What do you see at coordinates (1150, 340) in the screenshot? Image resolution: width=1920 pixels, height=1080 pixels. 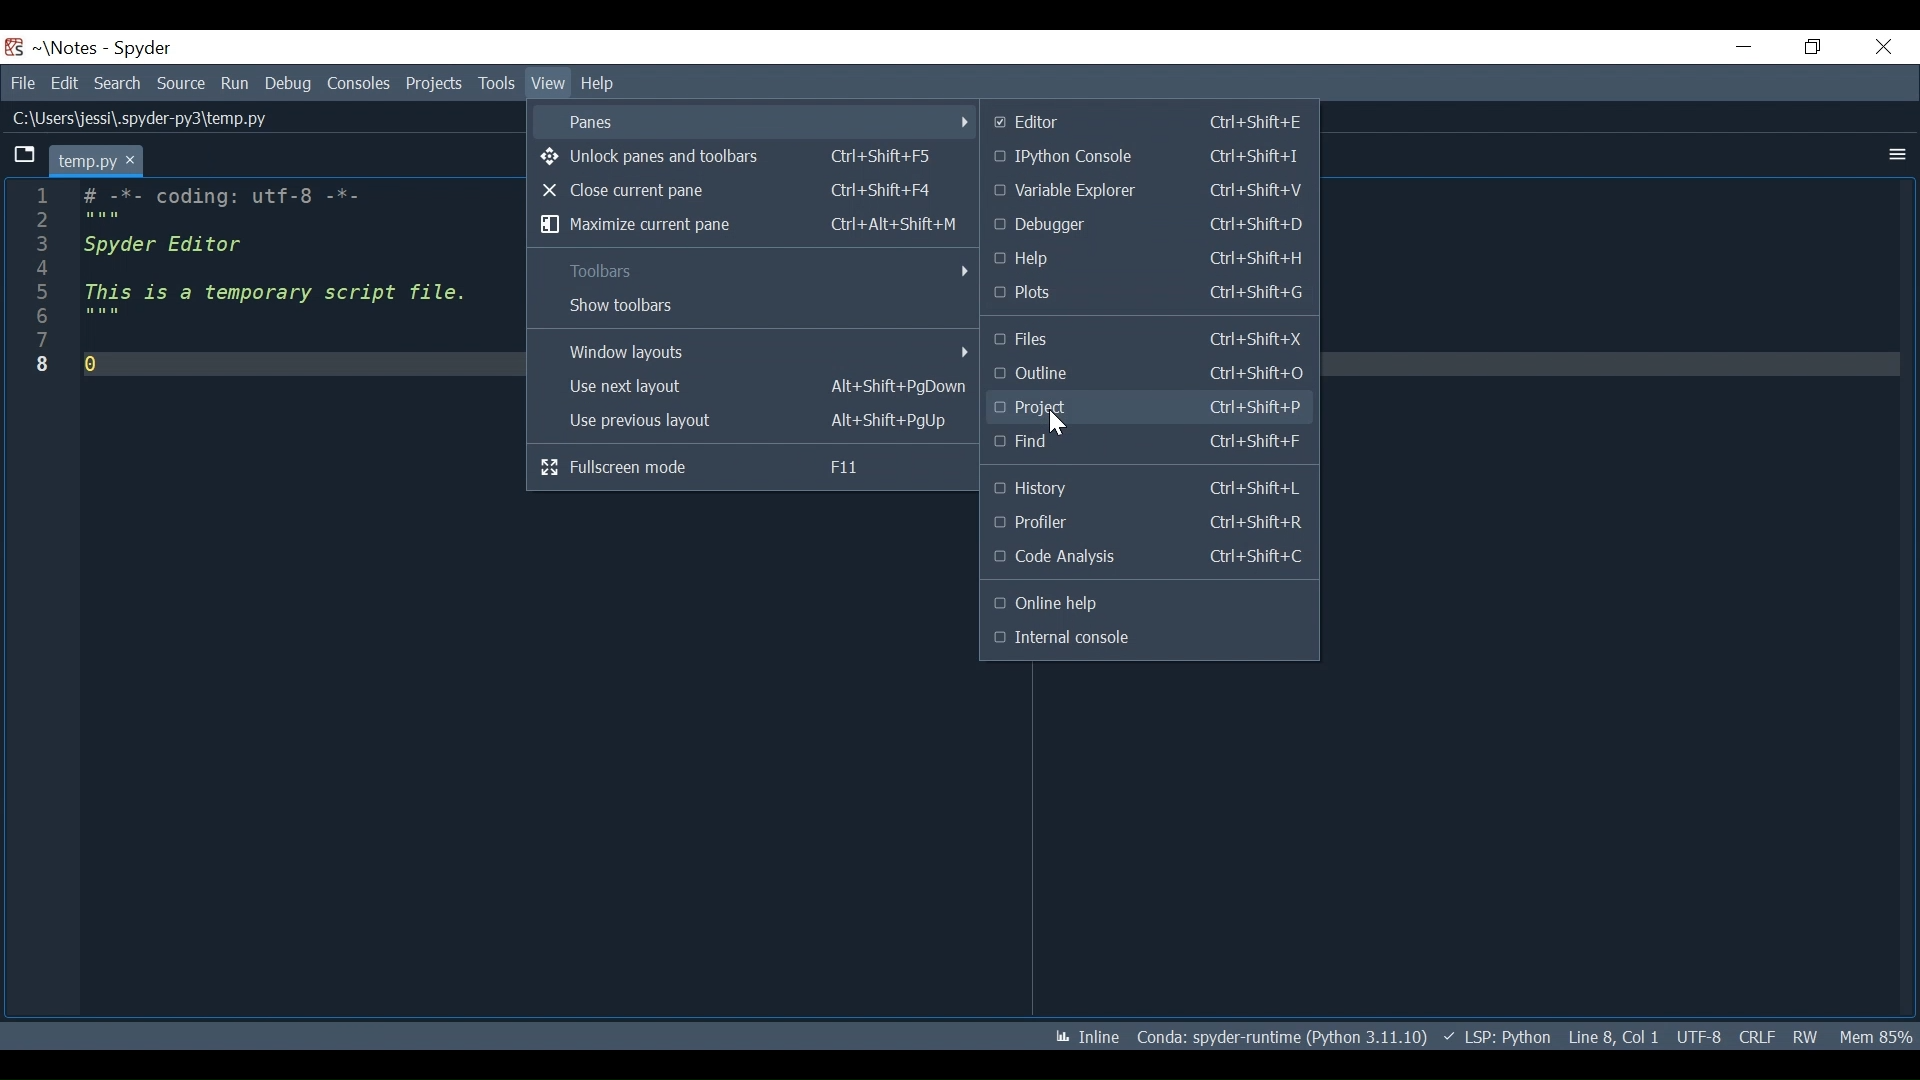 I see `Files` at bounding box center [1150, 340].